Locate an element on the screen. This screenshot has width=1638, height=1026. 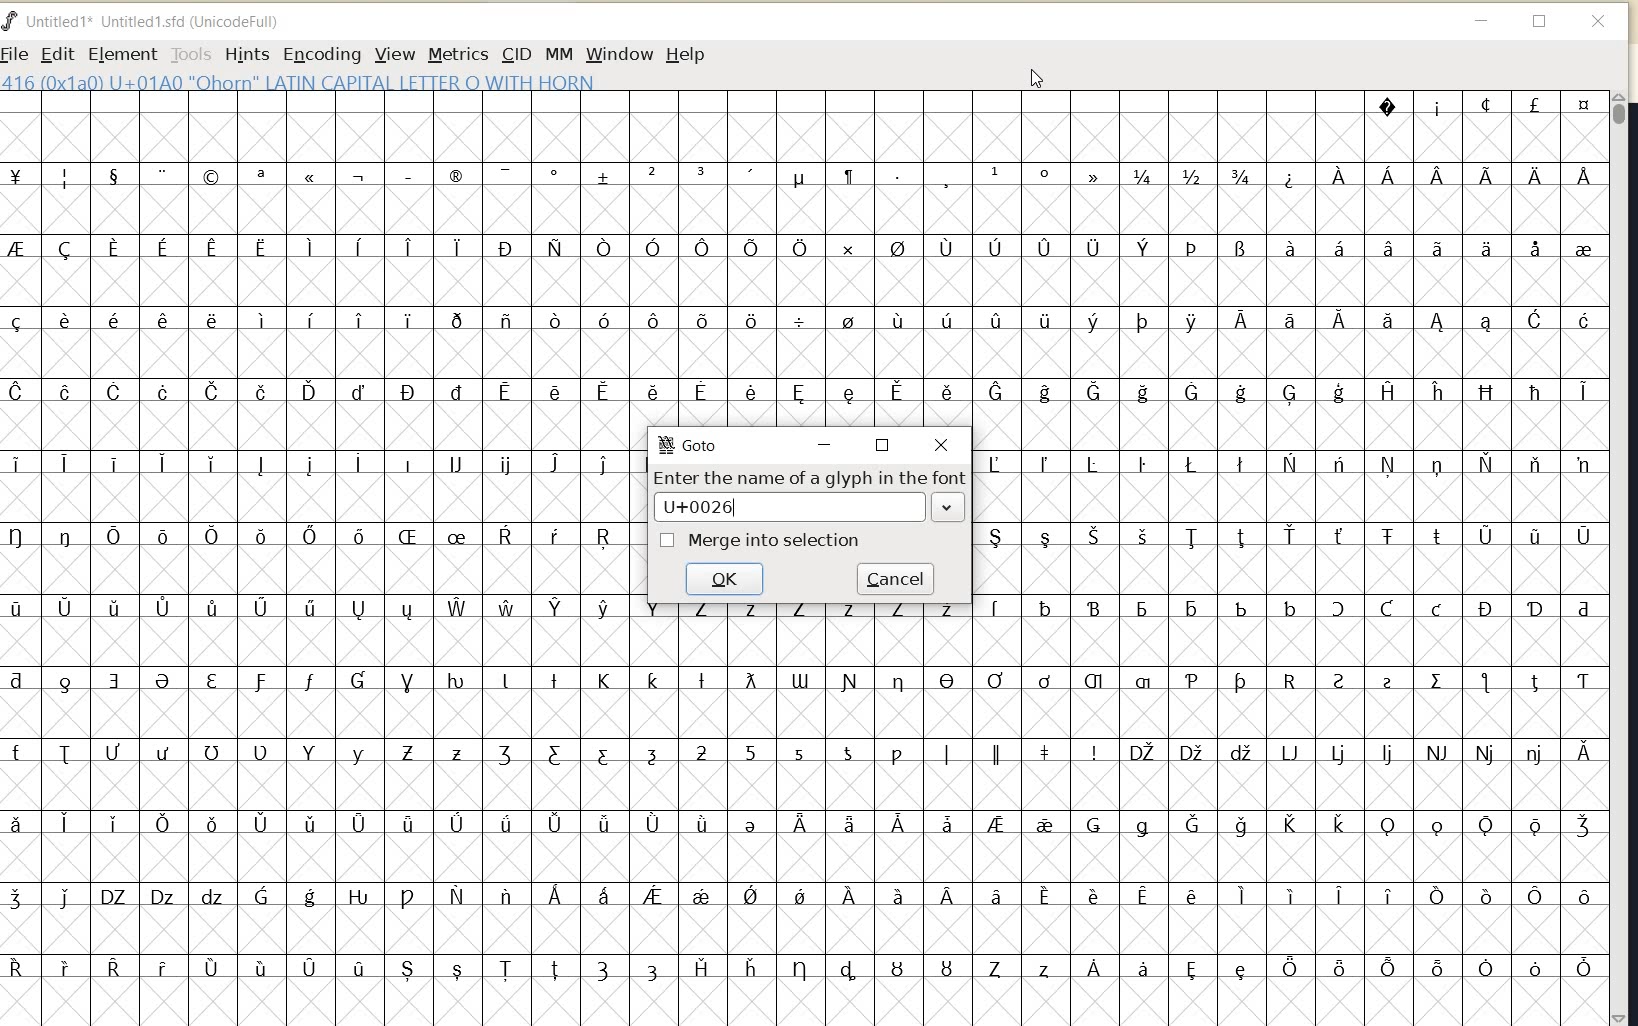
ELEMENT is located at coordinates (119, 54).